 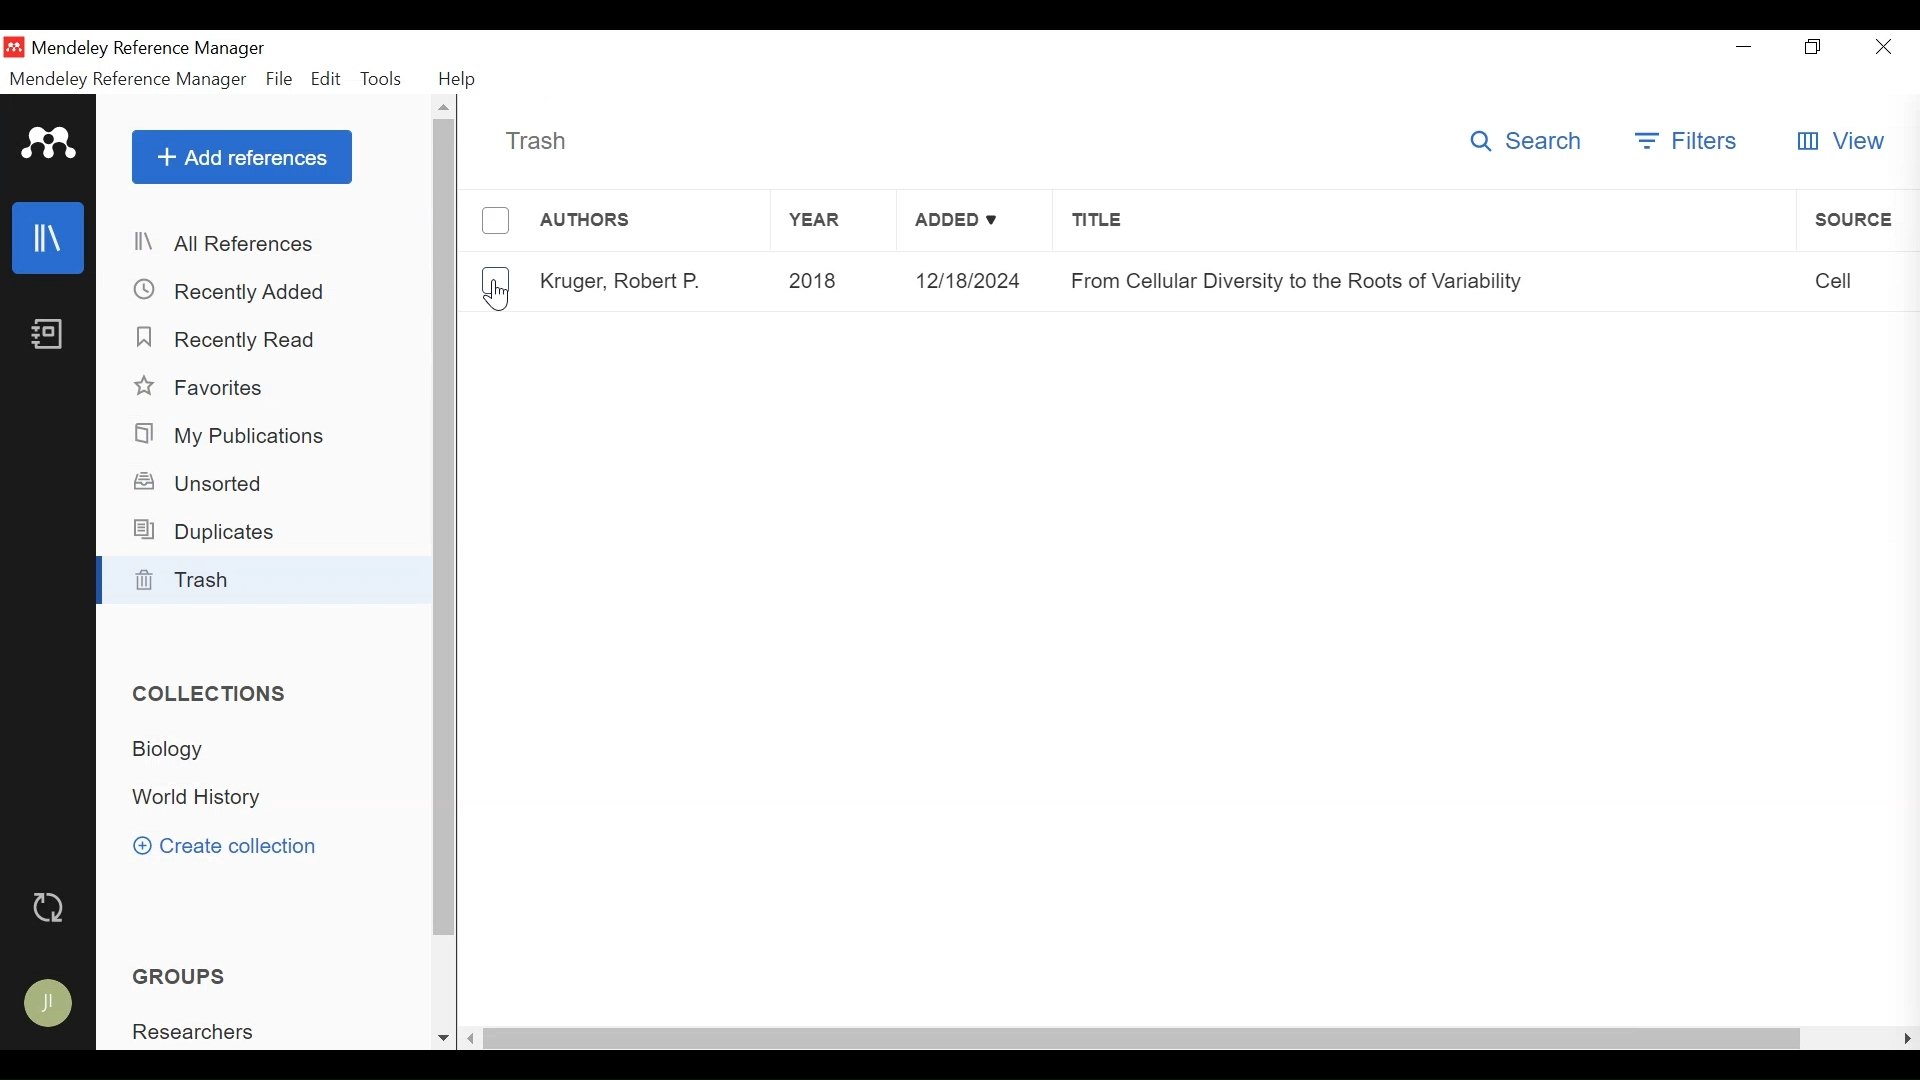 I want to click on Avatar, so click(x=55, y=1003).